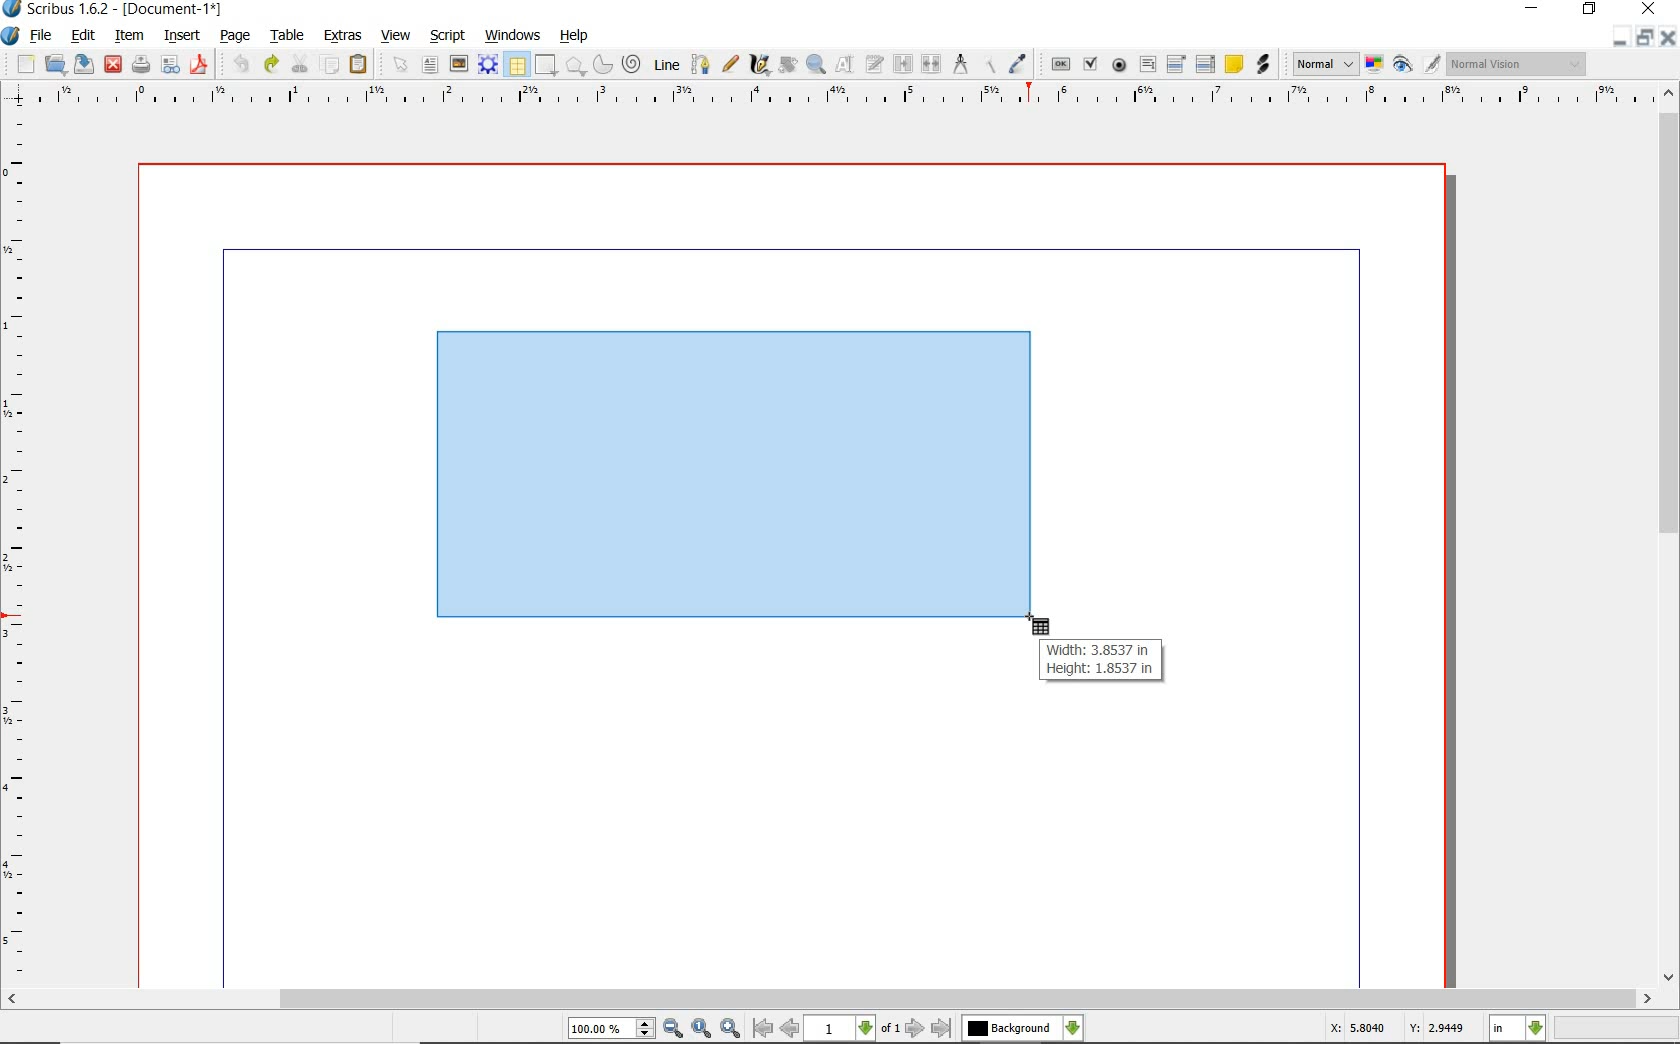 This screenshot has width=1680, height=1044. What do you see at coordinates (701, 1029) in the screenshot?
I see `zoom to` at bounding box center [701, 1029].